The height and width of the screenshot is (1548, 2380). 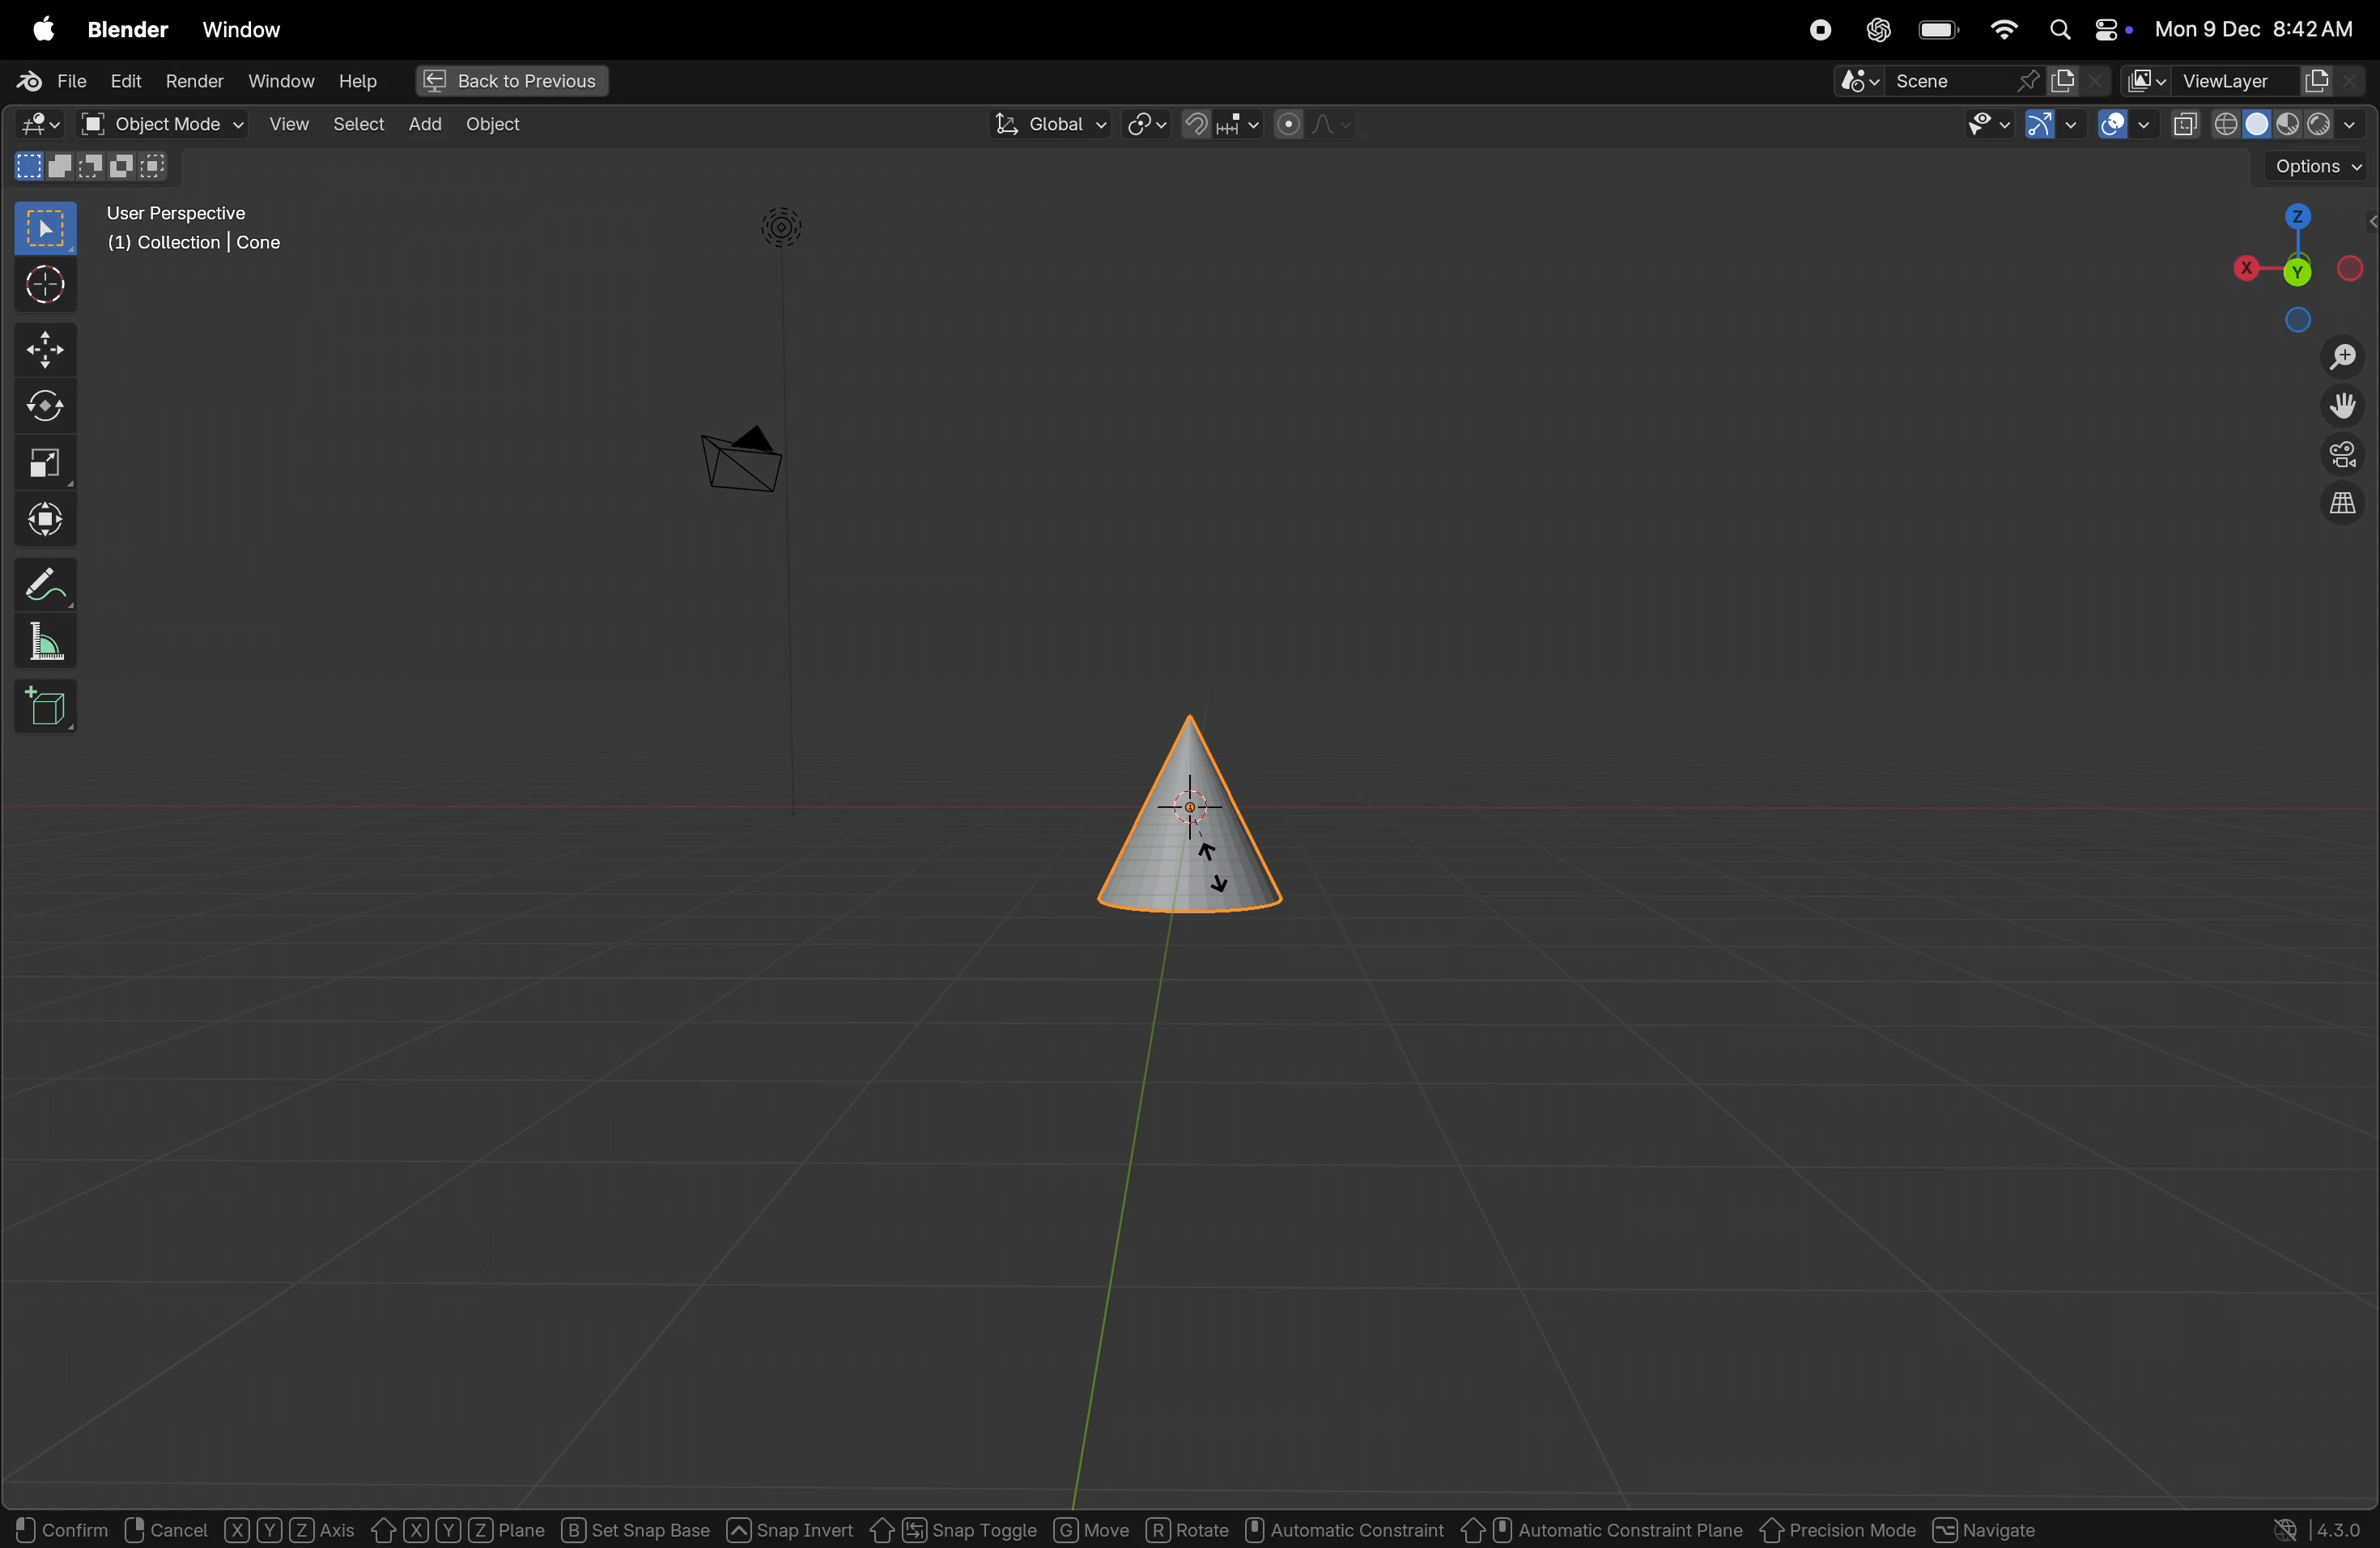 I want to click on File, so click(x=50, y=79).